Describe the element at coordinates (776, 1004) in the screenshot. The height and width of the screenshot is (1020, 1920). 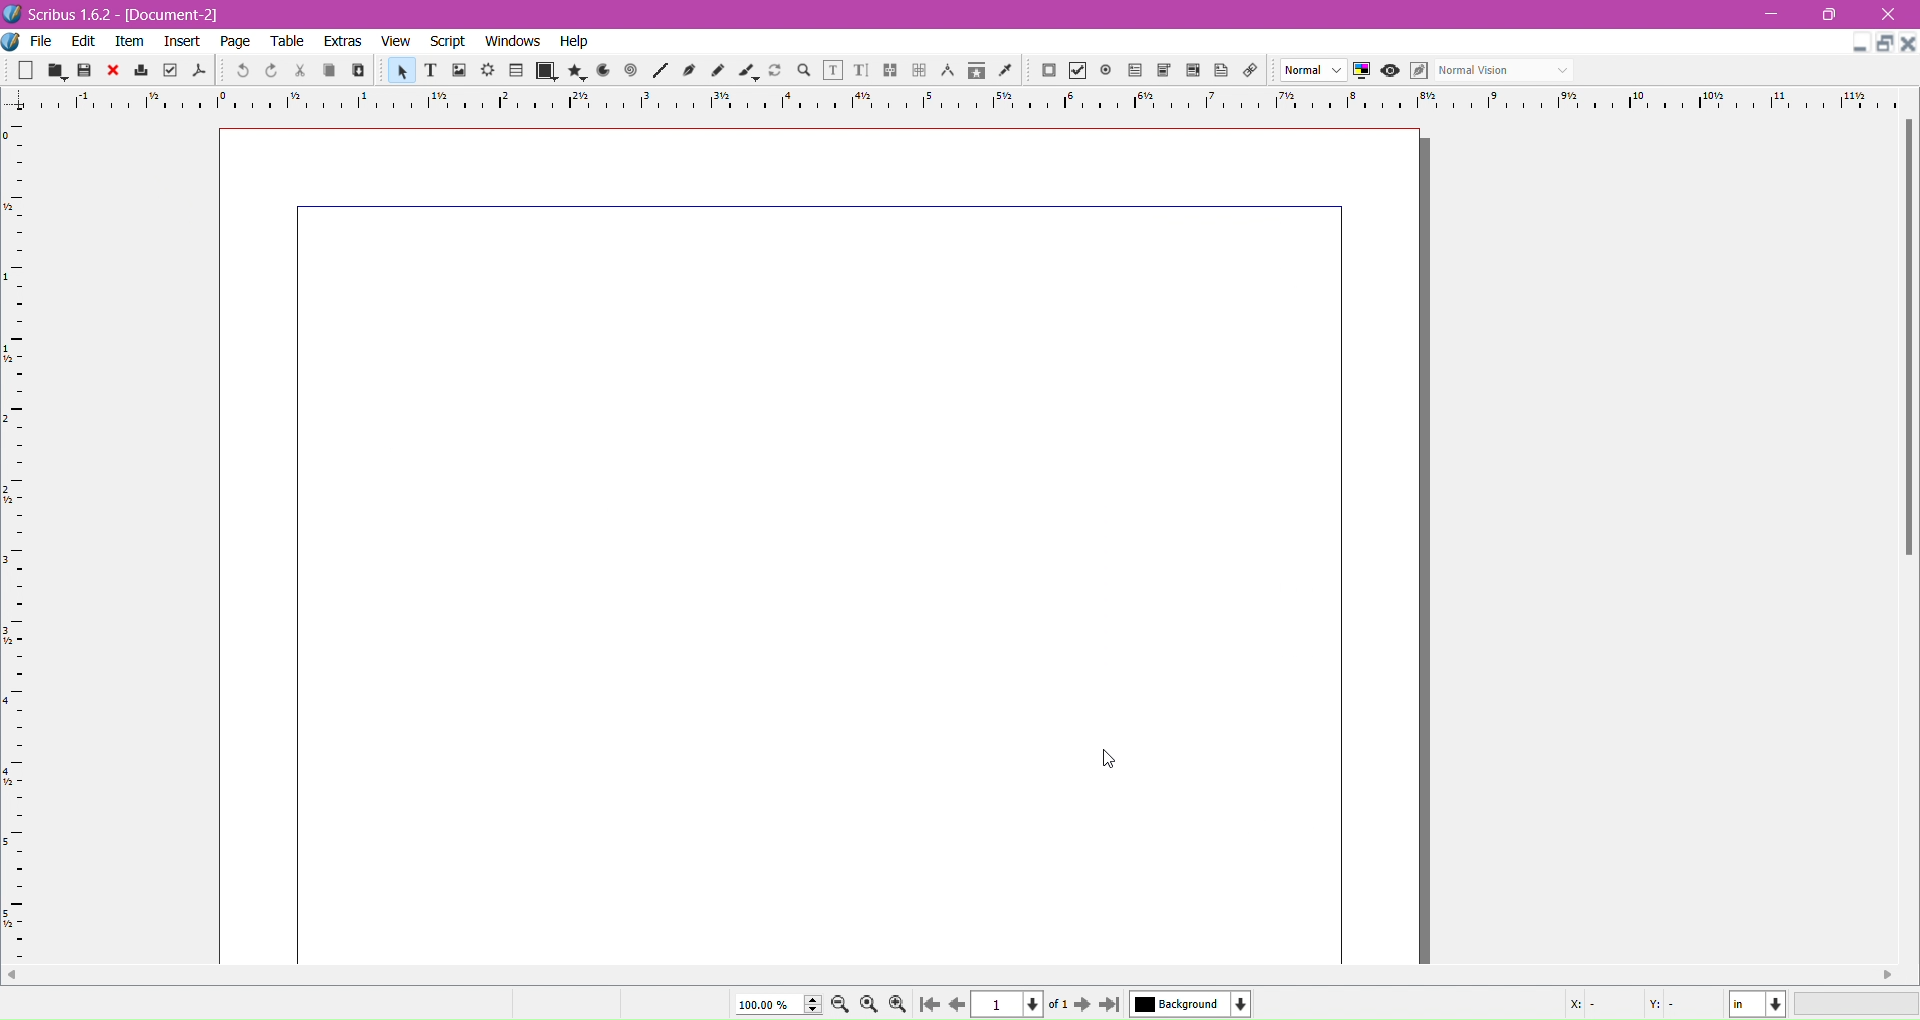
I see `zoom size` at that location.